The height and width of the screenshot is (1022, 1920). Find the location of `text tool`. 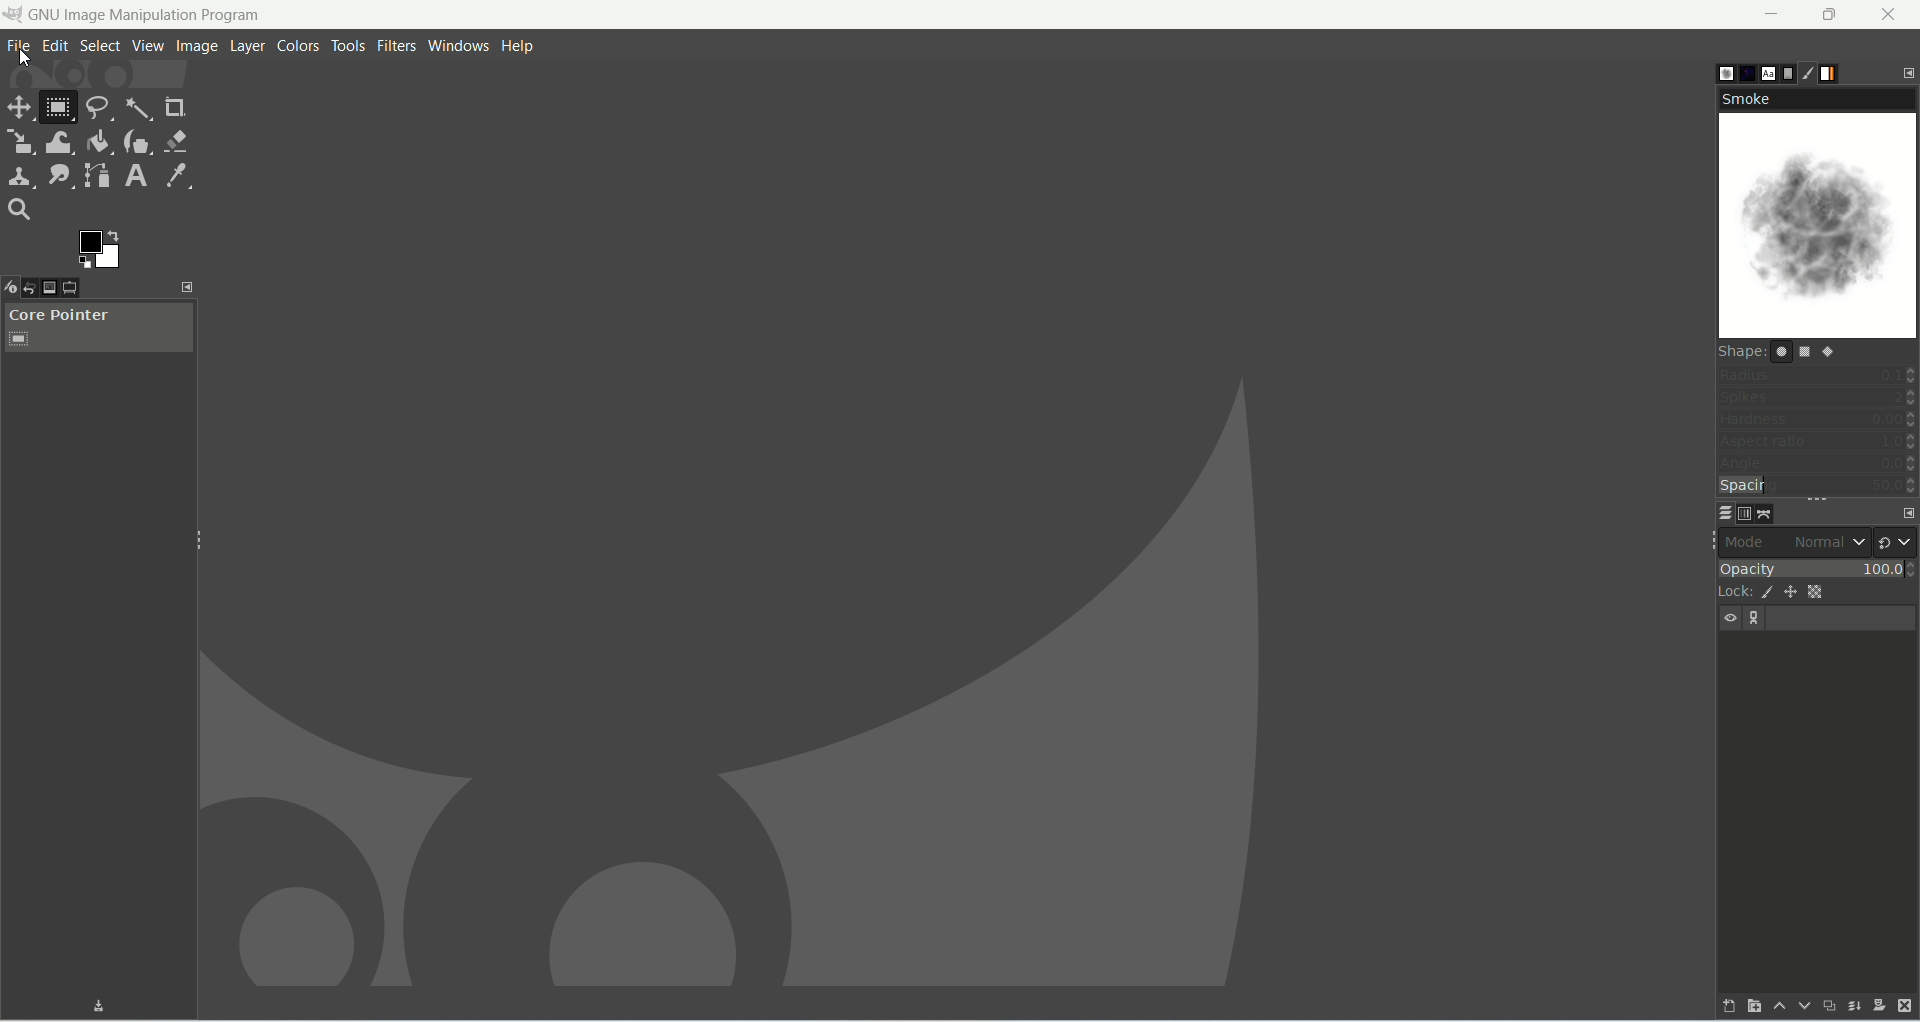

text tool is located at coordinates (135, 177).